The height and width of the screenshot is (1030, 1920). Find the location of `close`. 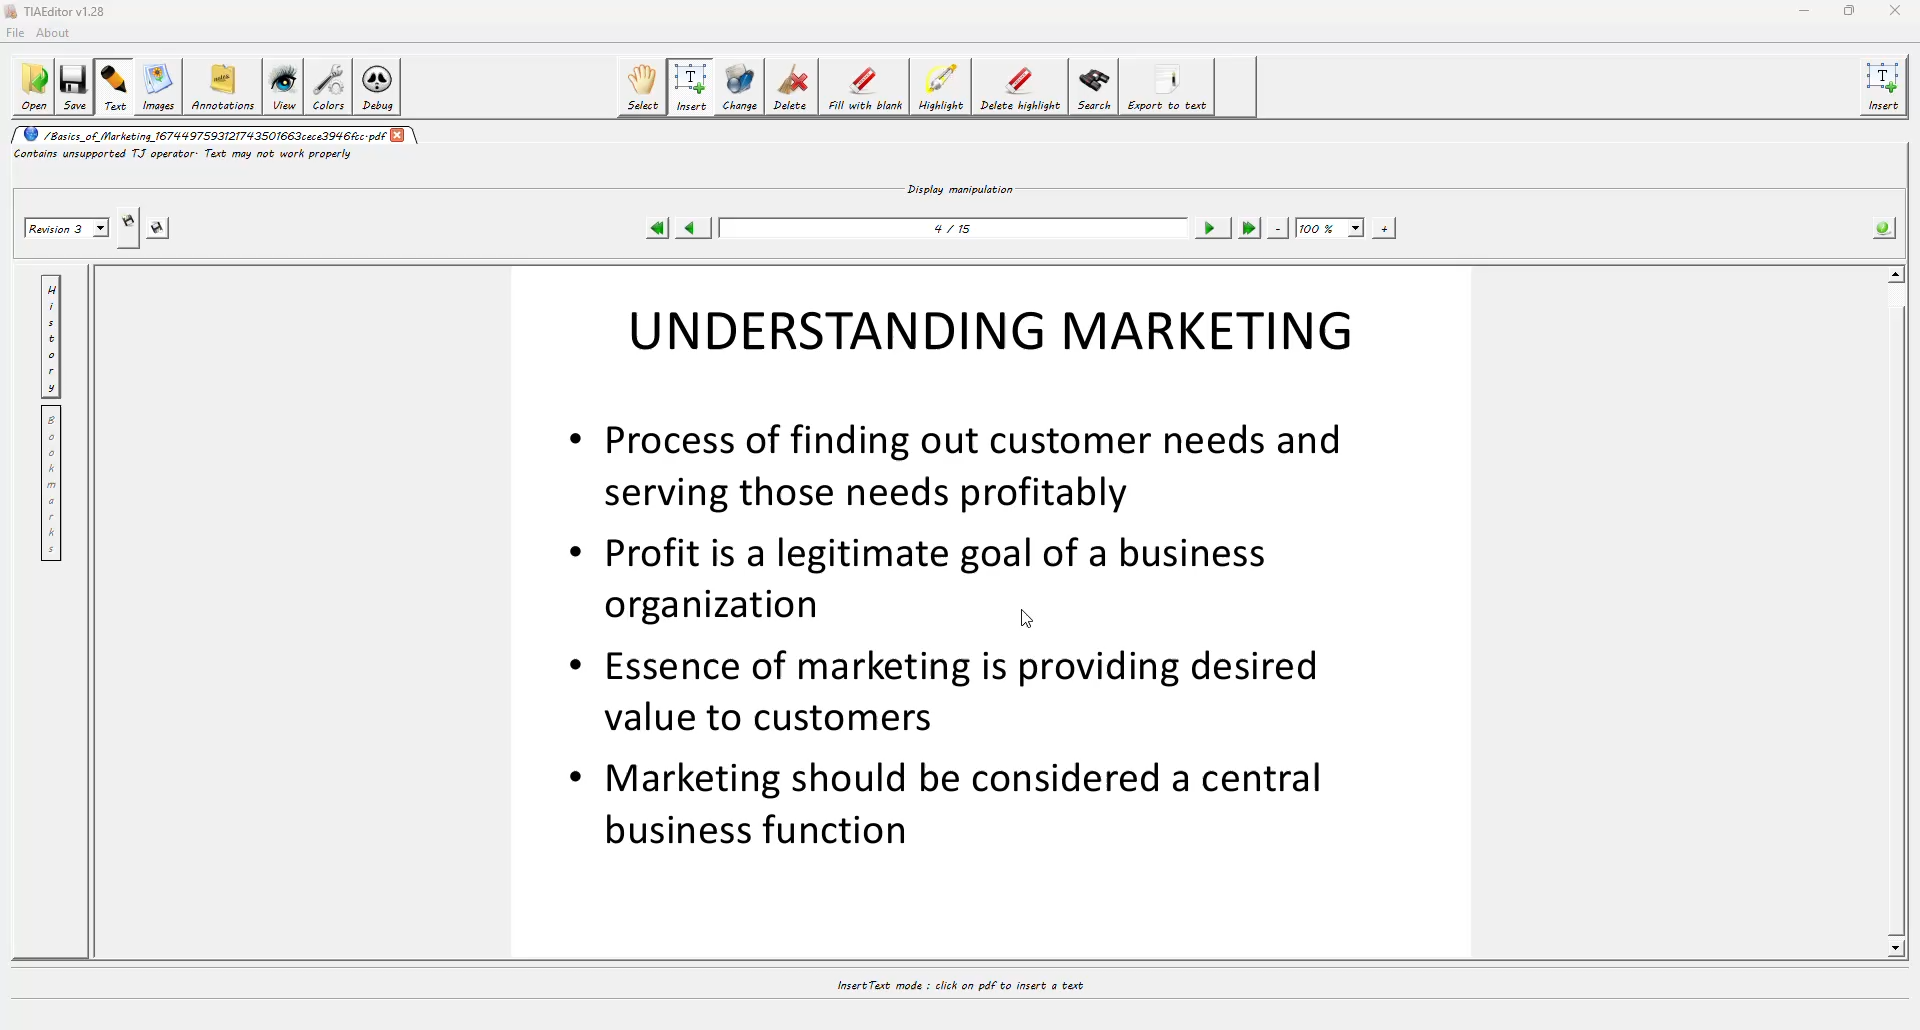

close is located at coordinates (401, 135).